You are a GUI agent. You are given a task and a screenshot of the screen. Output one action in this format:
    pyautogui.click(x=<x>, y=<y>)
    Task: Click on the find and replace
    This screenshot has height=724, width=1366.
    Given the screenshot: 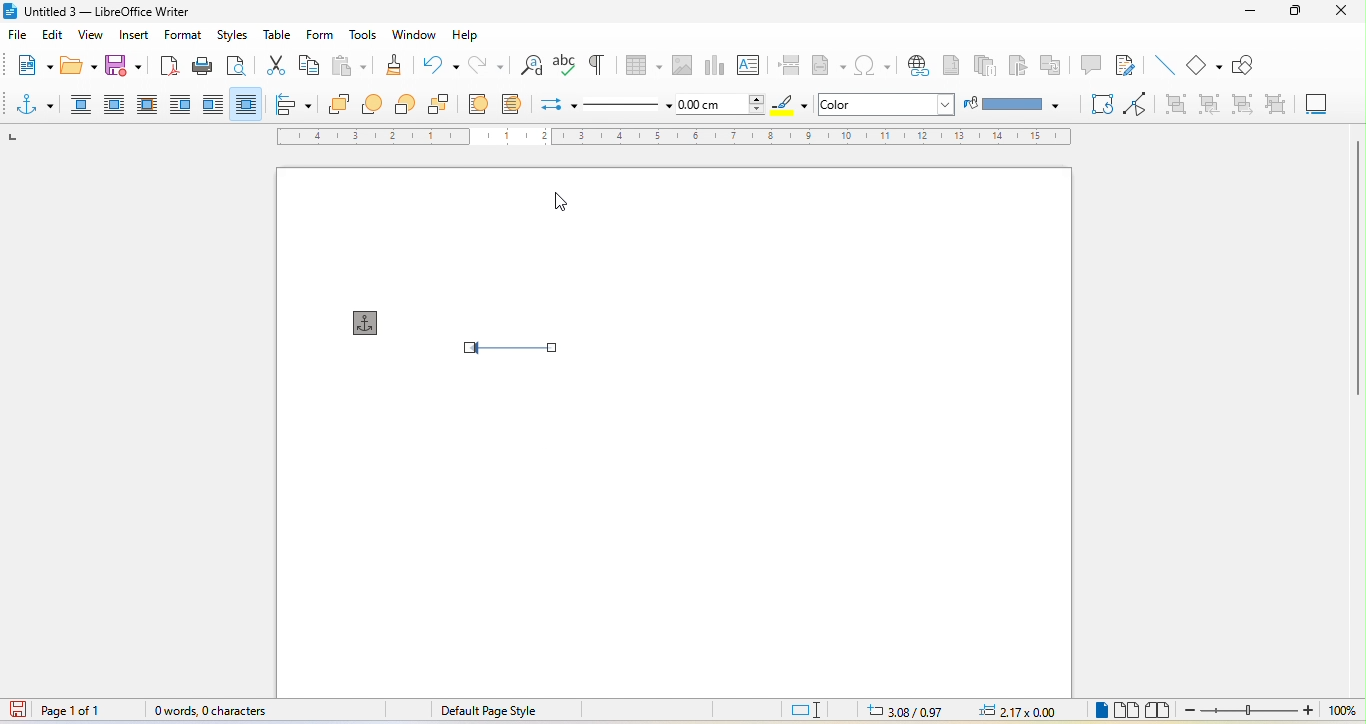 What is the action you would take?
    pyautogui.click(x=532, y=65)
    